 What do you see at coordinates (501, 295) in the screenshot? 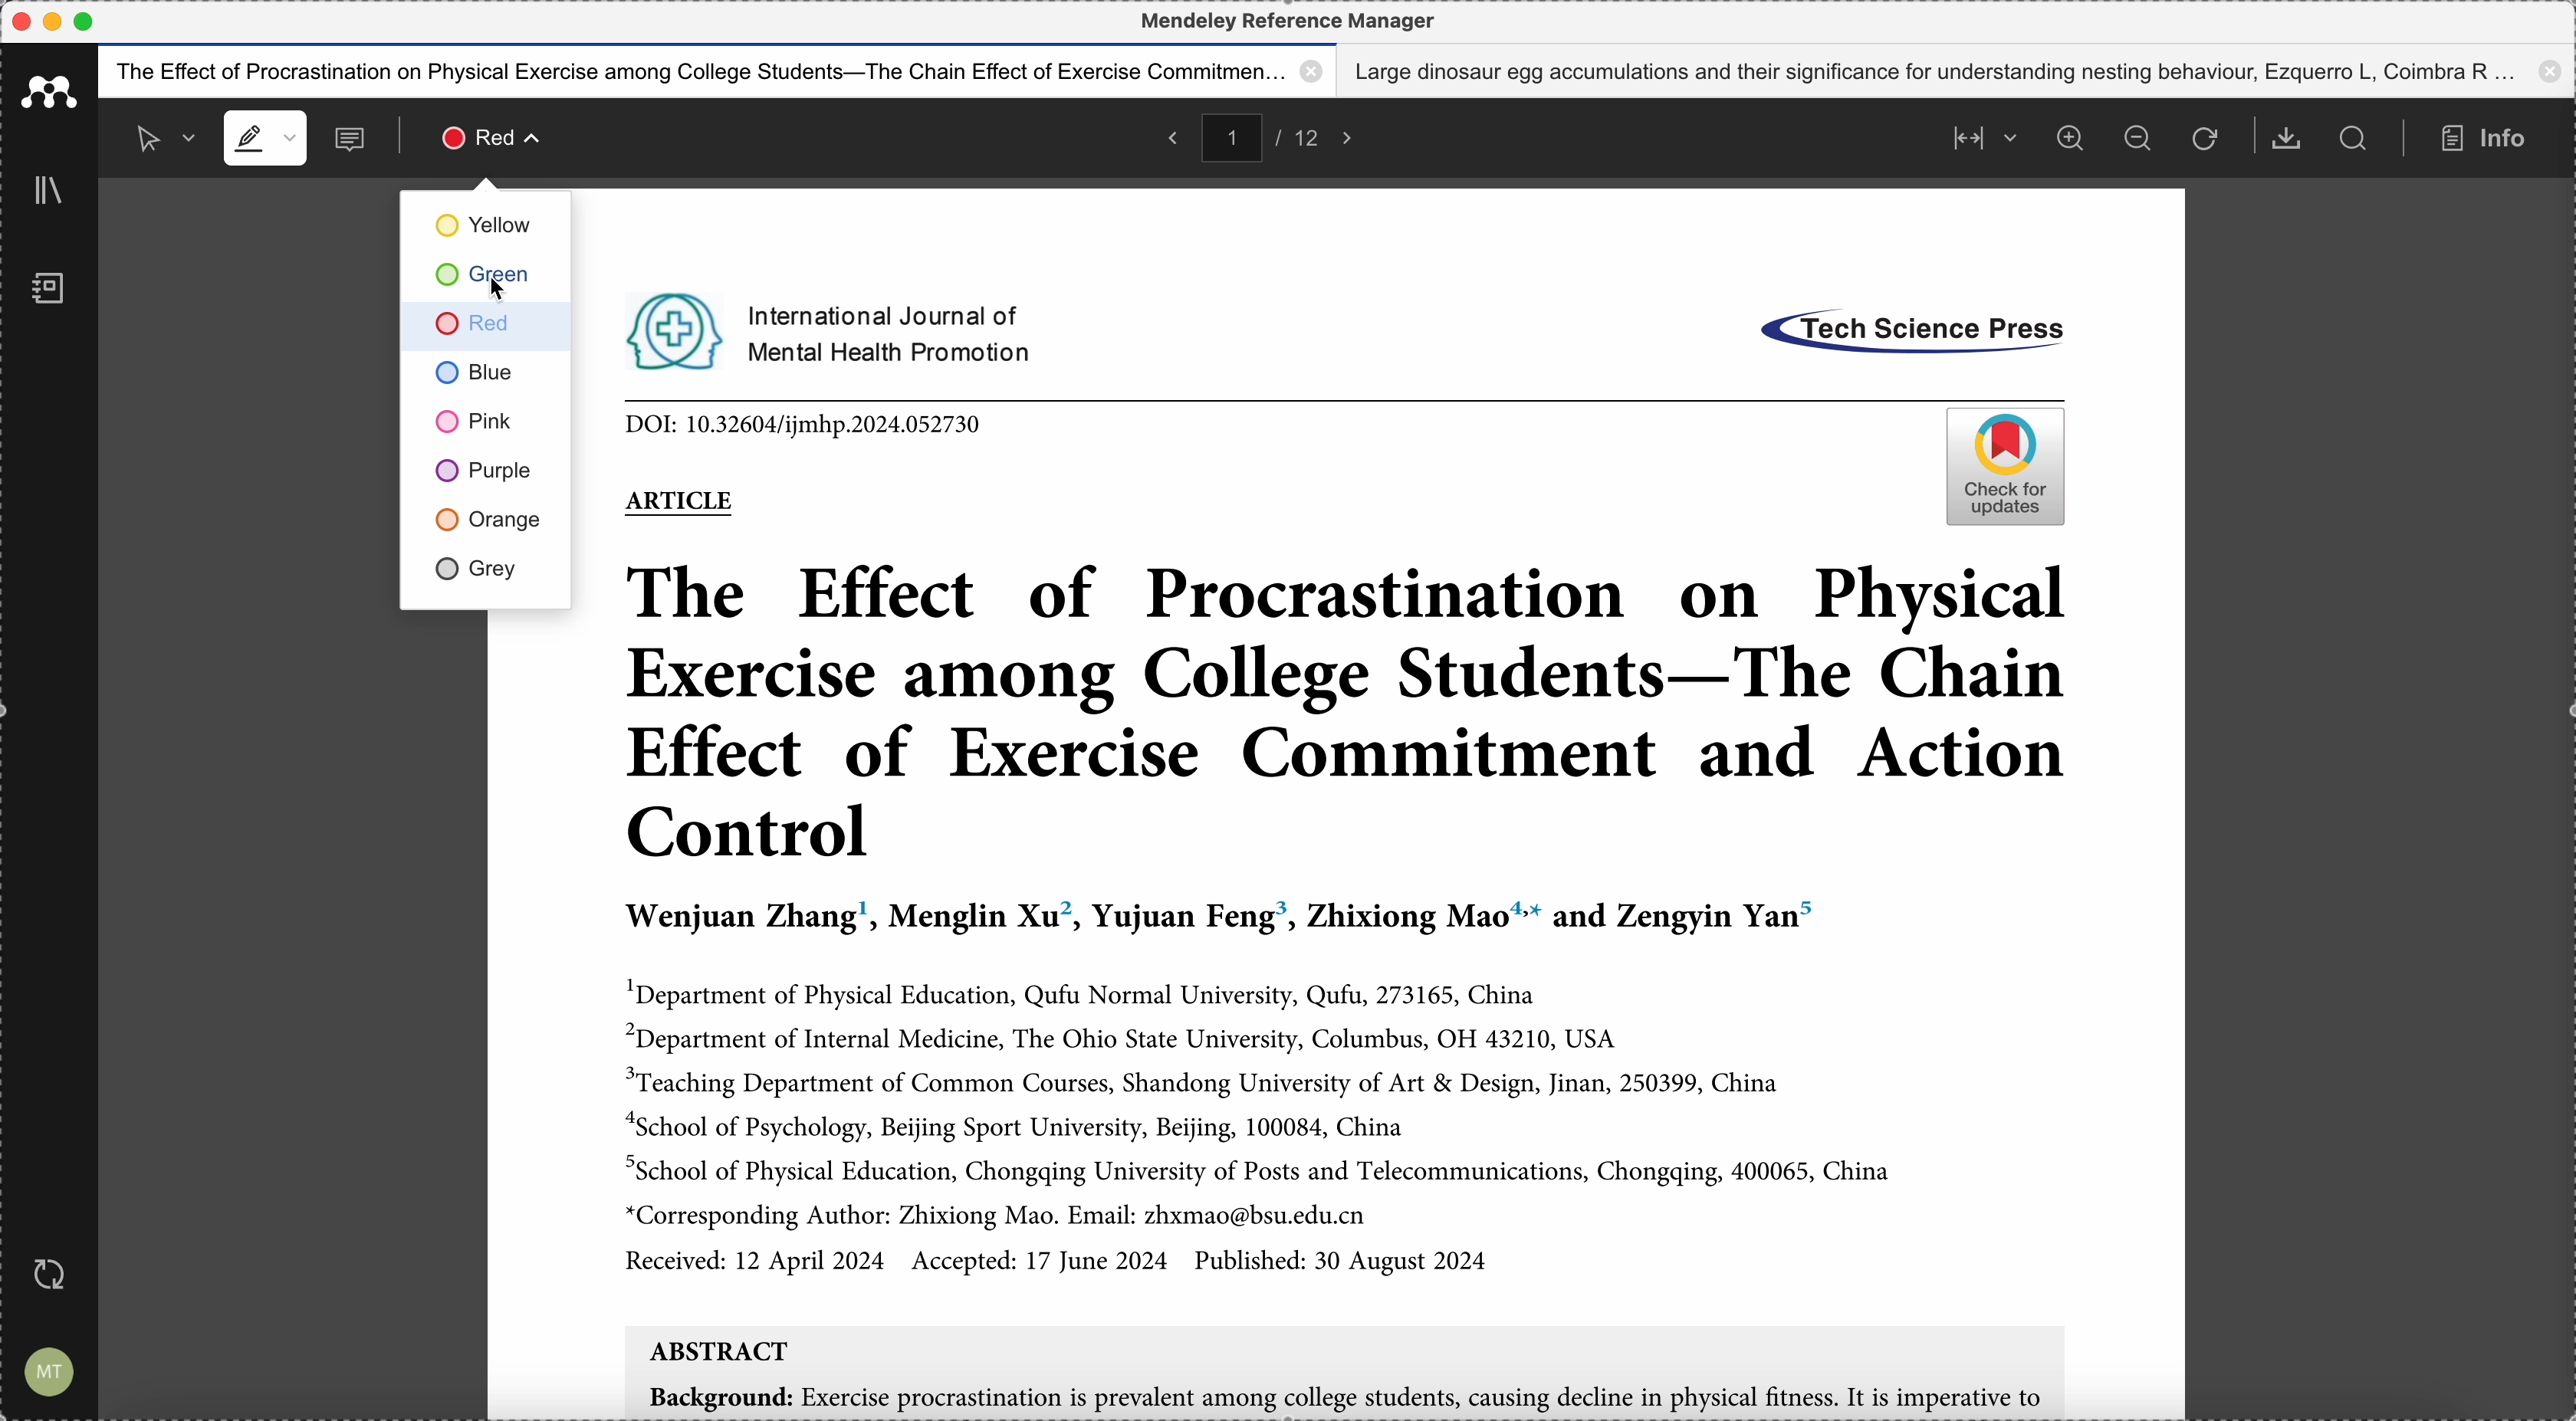
I see `cursor` at bounding box center [501, 295].